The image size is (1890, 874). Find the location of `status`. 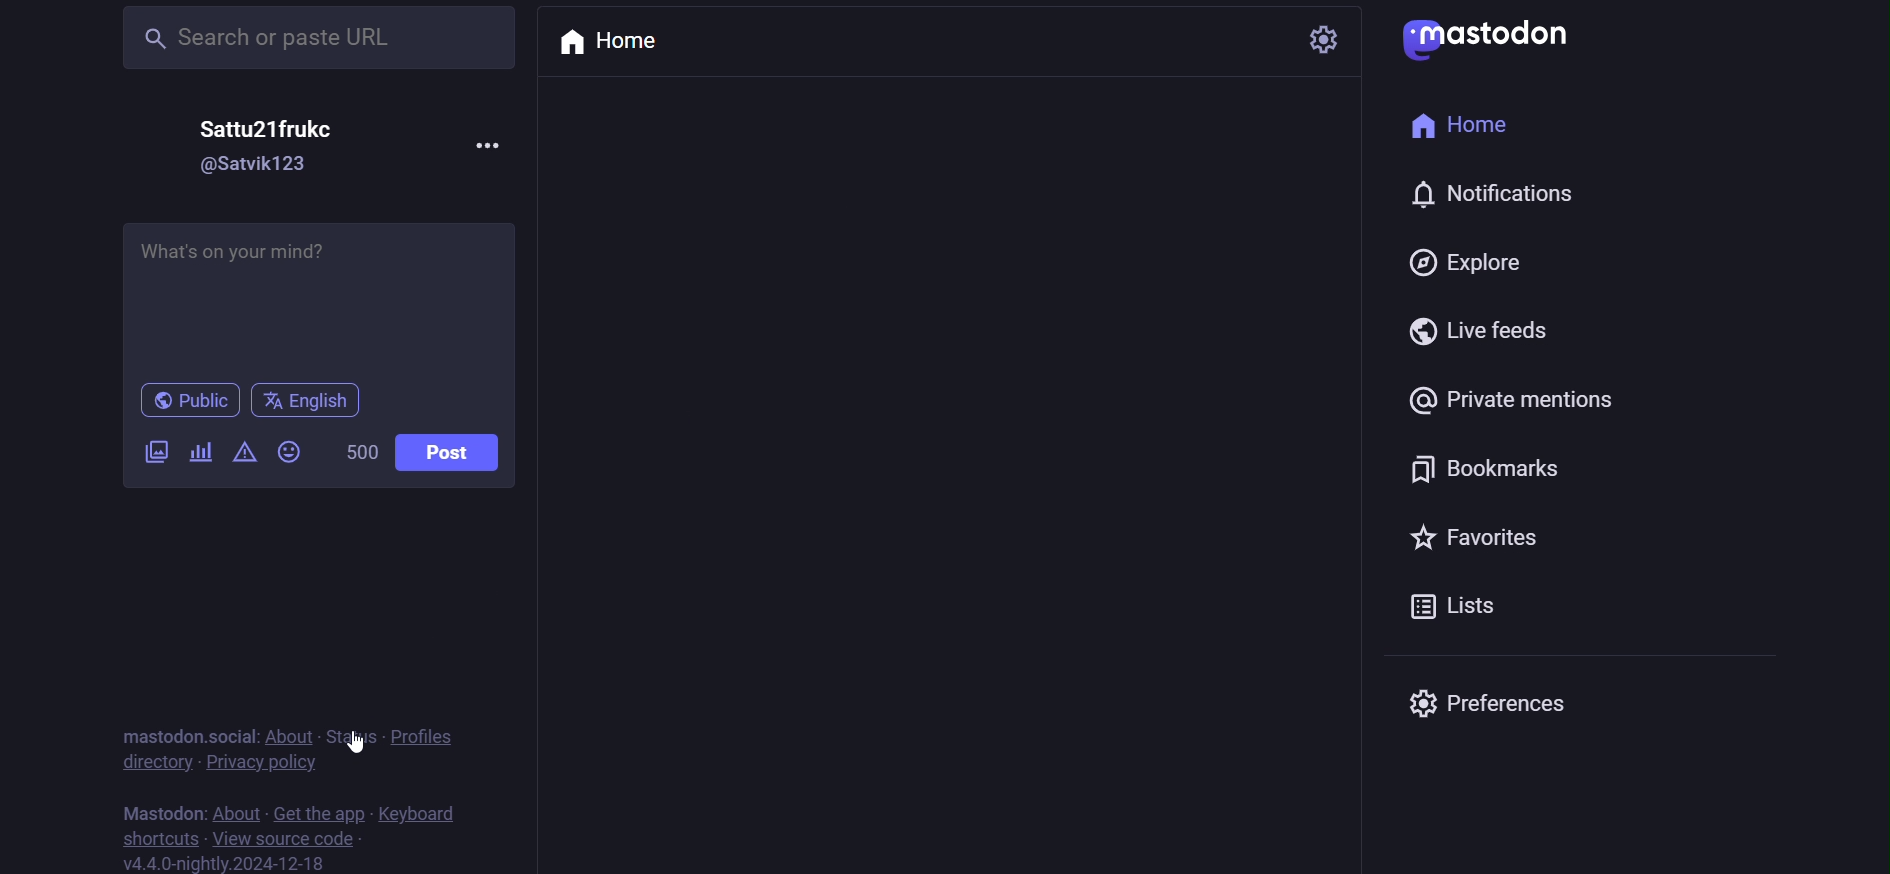

status is located at coordinates (352, 734).